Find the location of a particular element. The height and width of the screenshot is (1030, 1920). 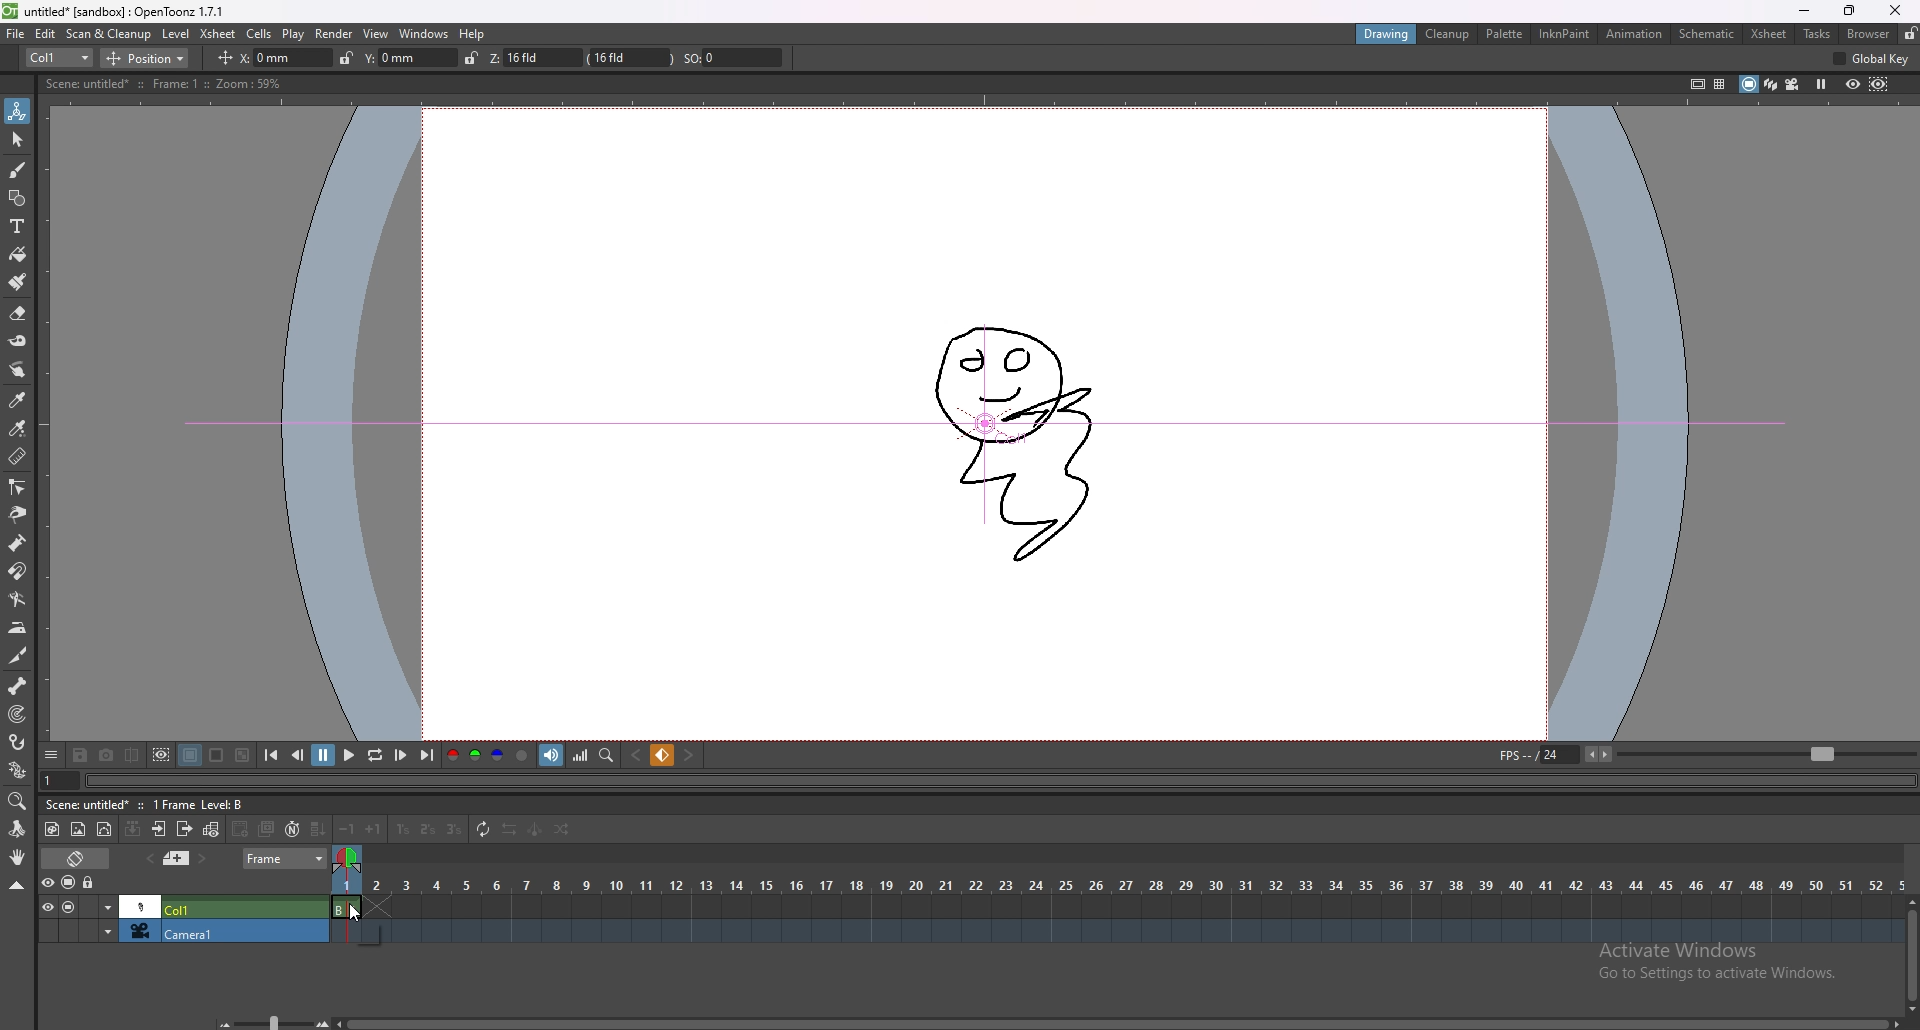

toggle timeline is located at coordinates (75, 858).